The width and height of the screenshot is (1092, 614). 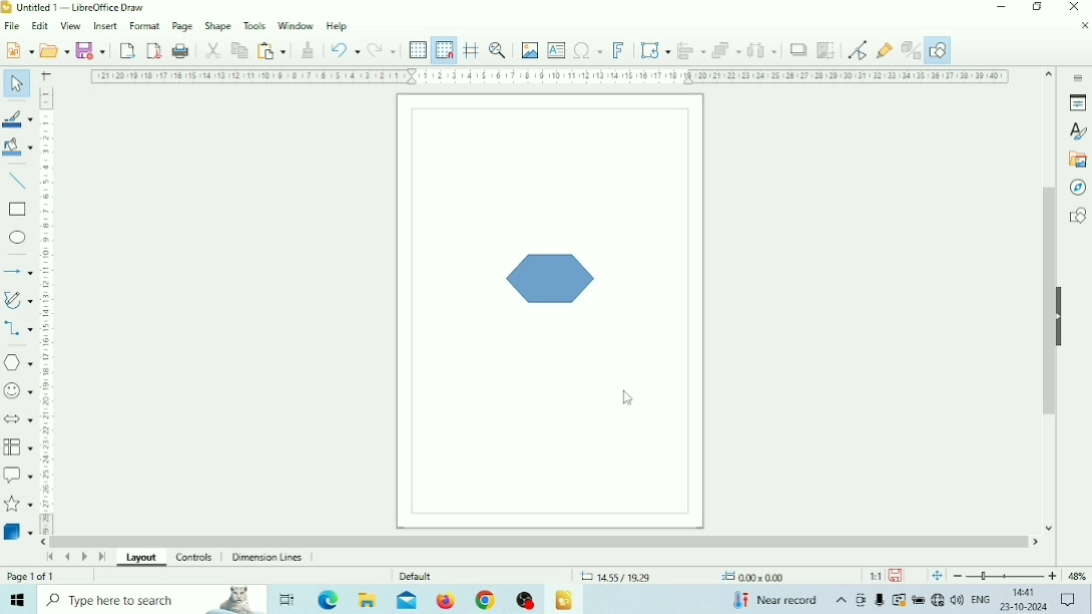 What do you see at coordinates (884, 51) in the screenshot?
I see `Show Gluepoint Functions` at bounding box center [884, 51].